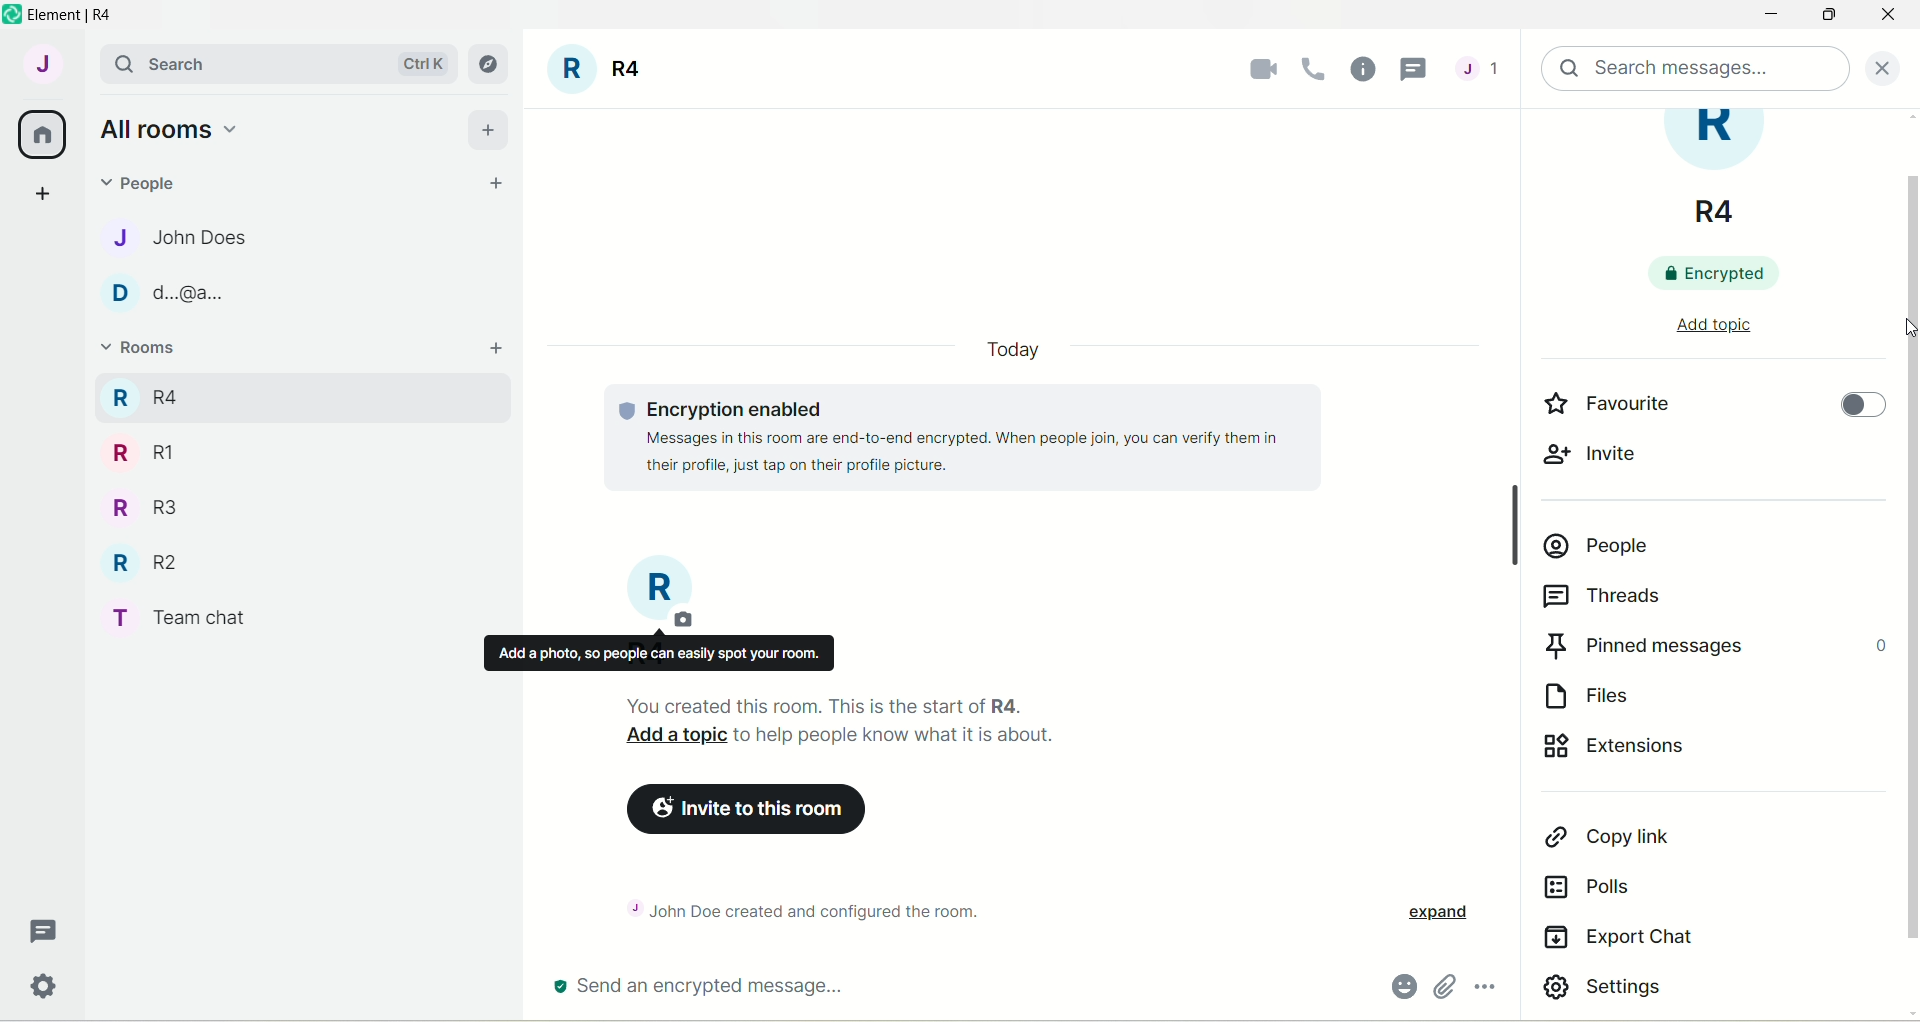  What do you see at coordinates (1599, 888) in the screenshot?
I see `polls` at bounding box center [1599, 888].